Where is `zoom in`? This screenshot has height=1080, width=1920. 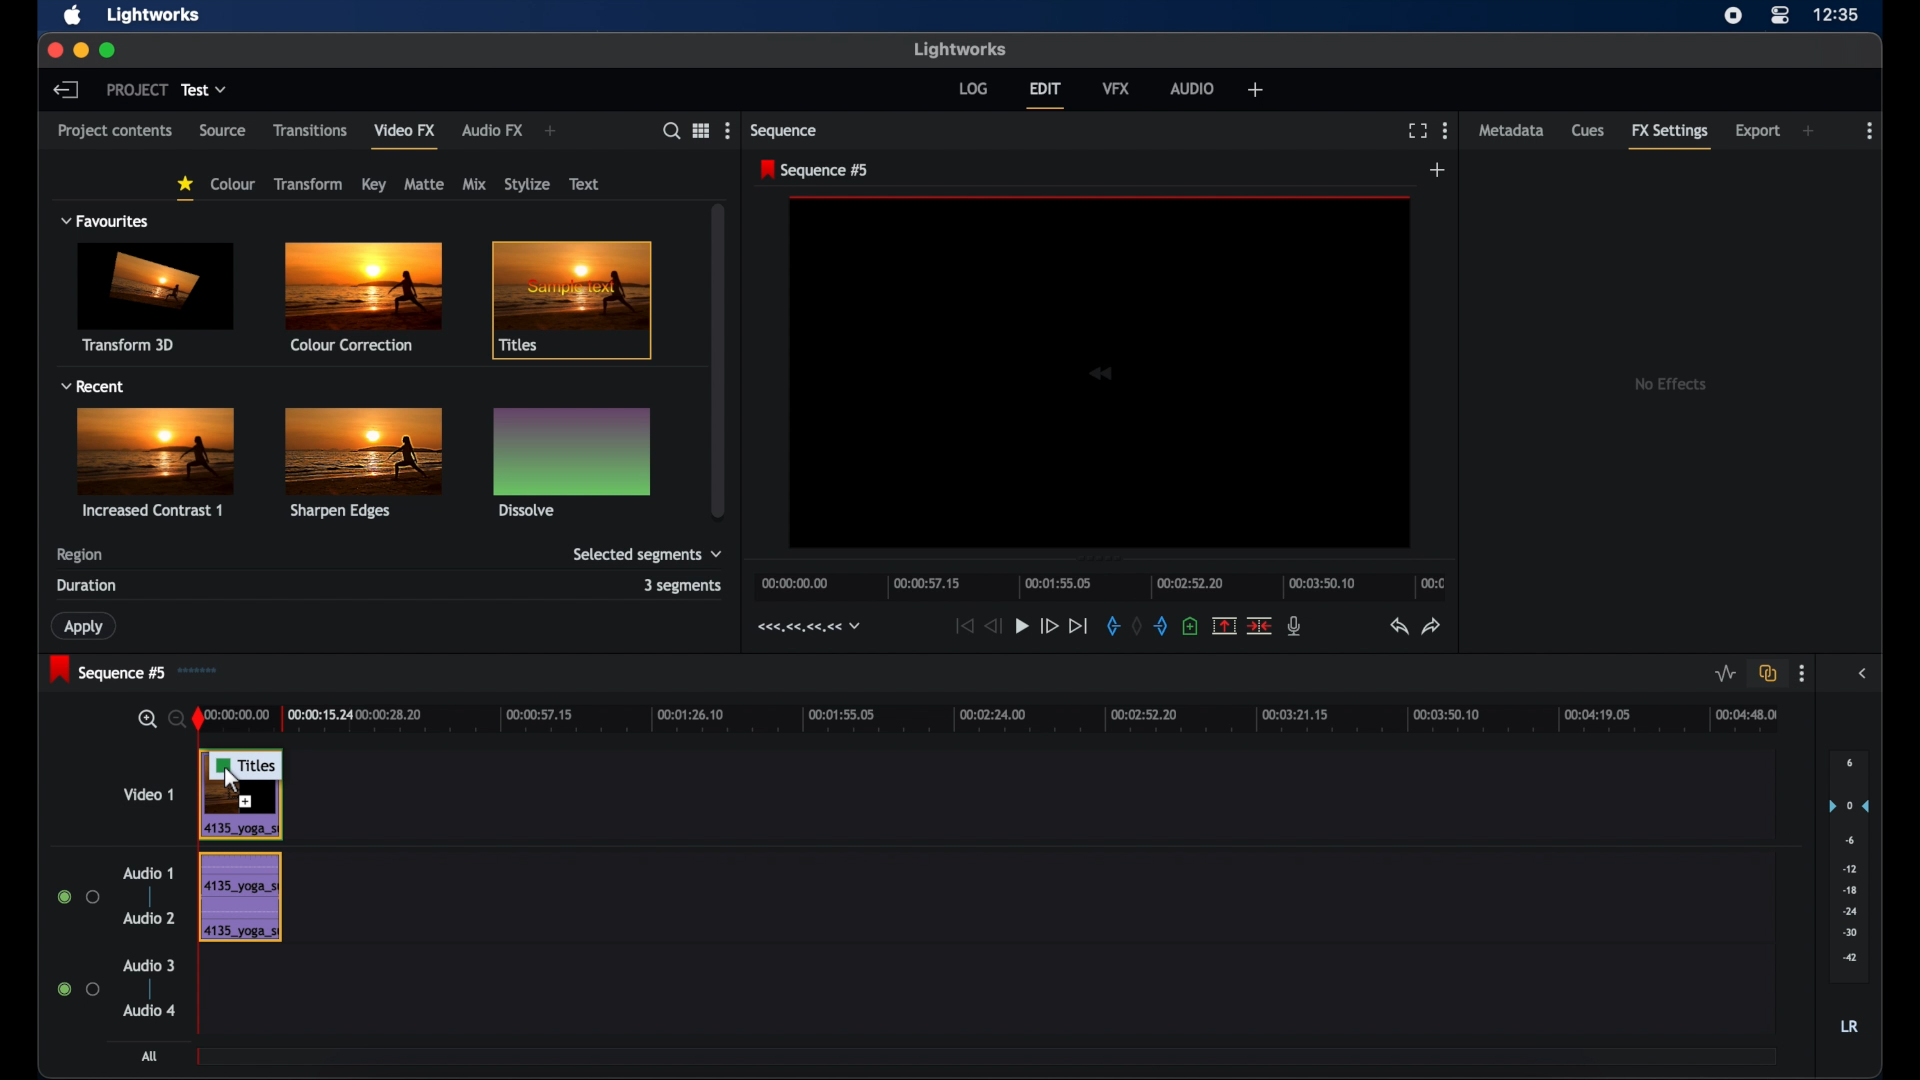
zoom in is located at coordinates (146, 719).